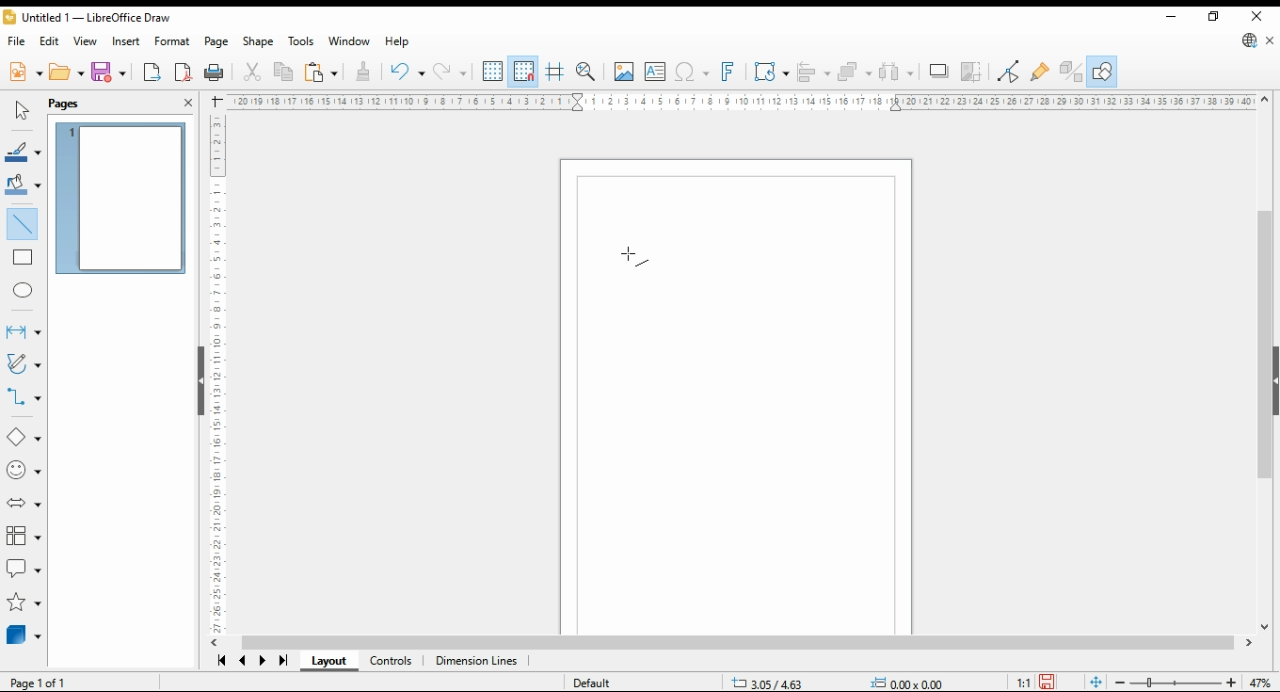 This screenshot has height=692, width=1280. What do you see at coordinates (20, 438) in the screenshot?
I see `basic shapes` at bounding box center [20, 438].